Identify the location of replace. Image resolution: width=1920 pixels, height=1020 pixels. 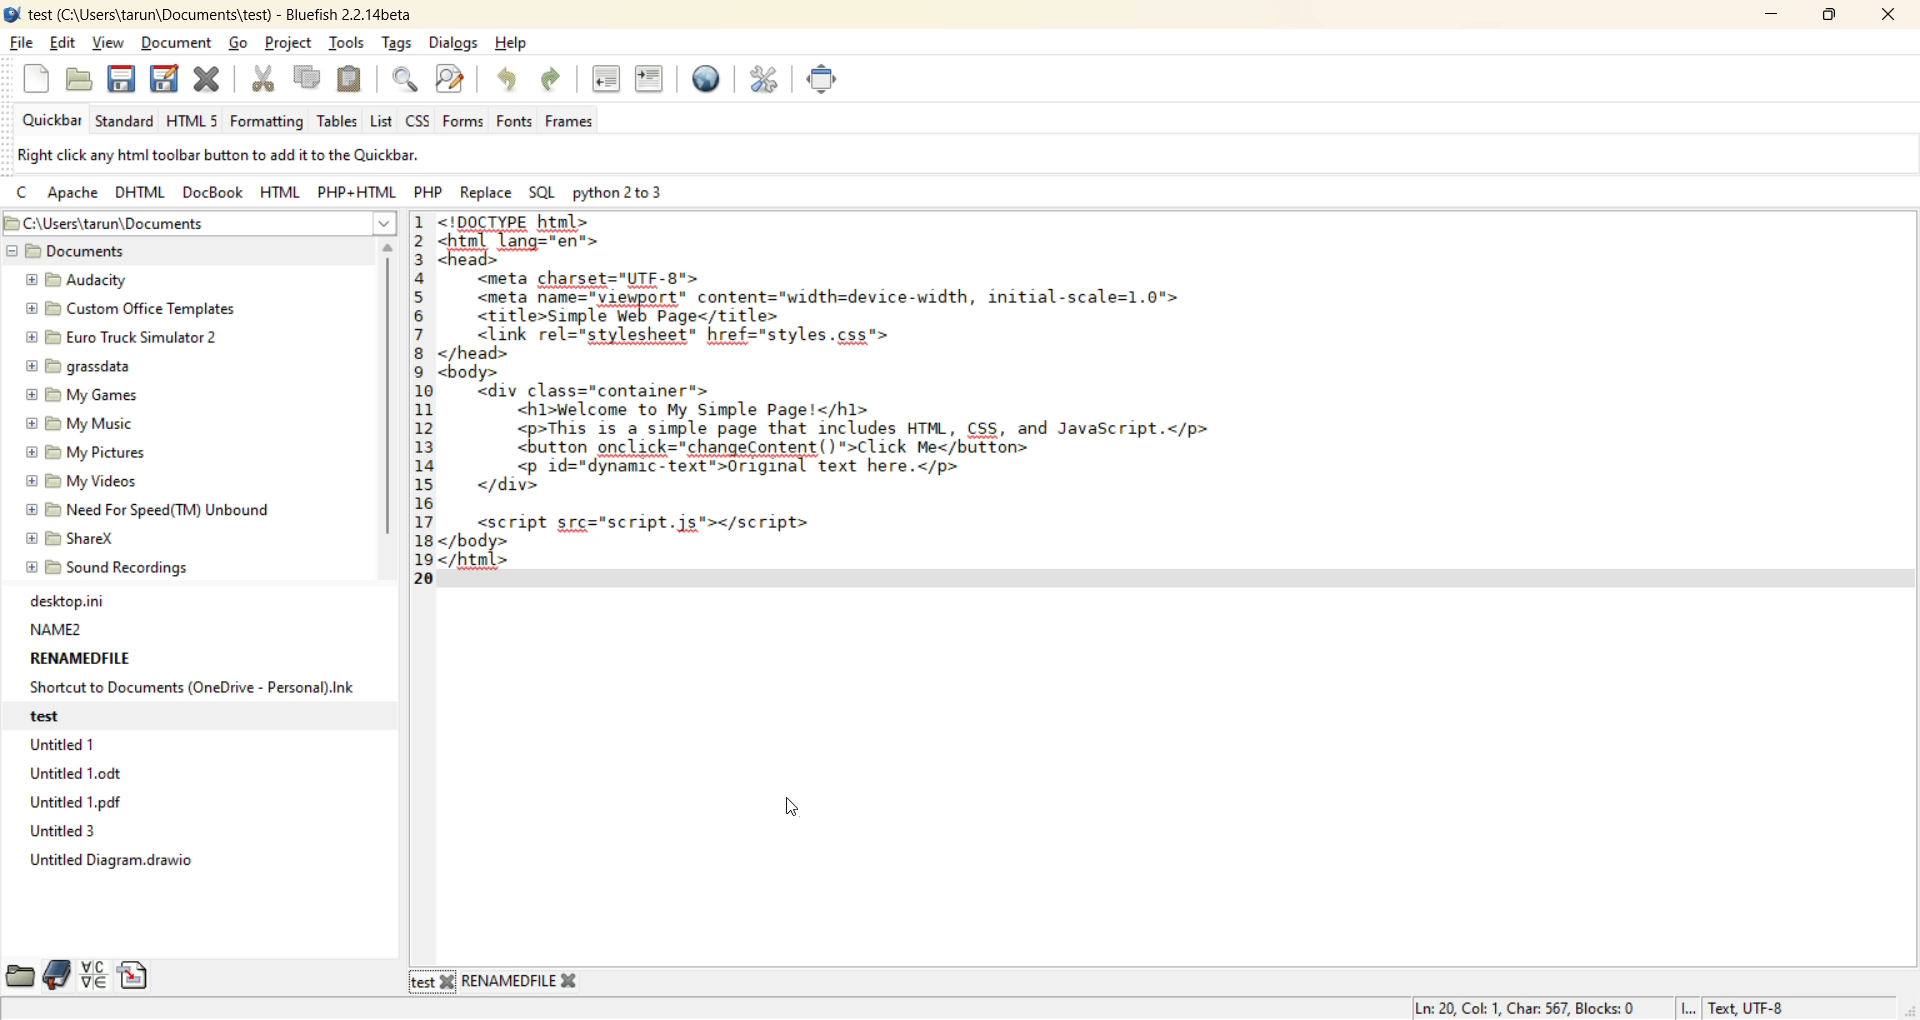
(487, 192).